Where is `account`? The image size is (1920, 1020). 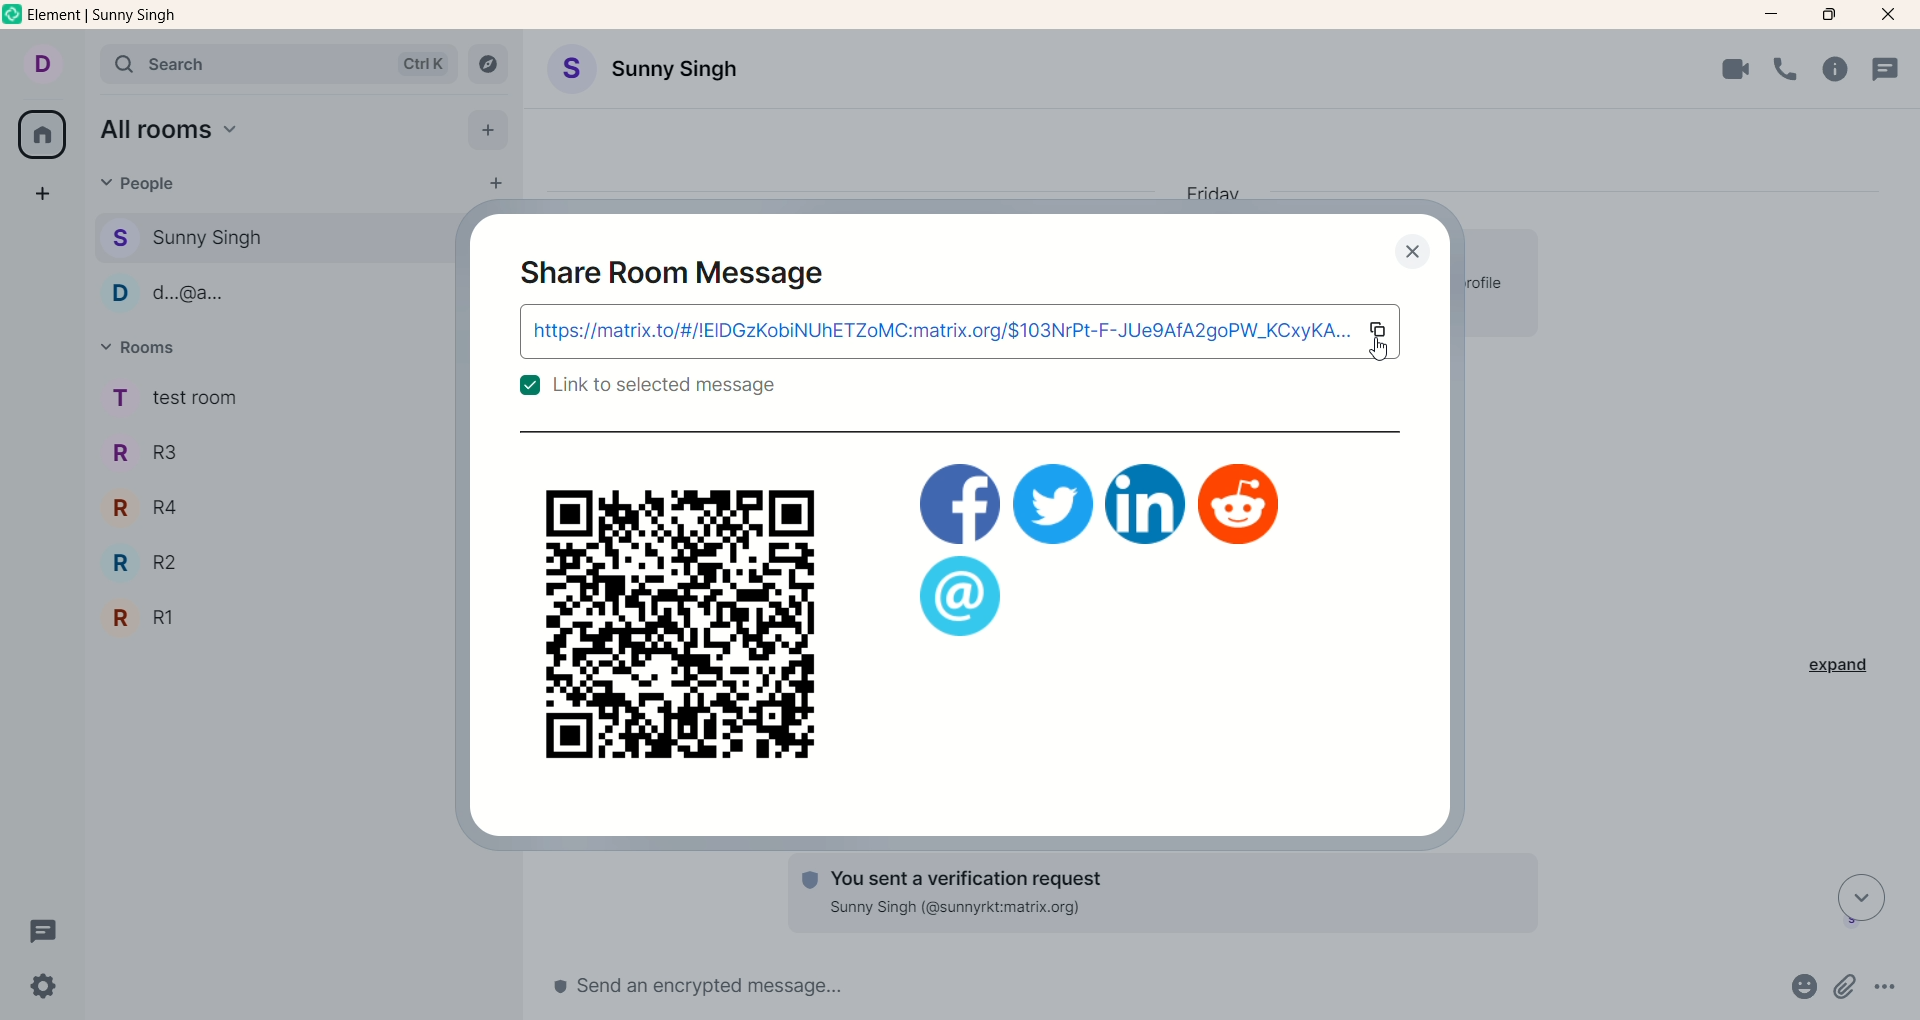 account is located at coordinates (45, 66).